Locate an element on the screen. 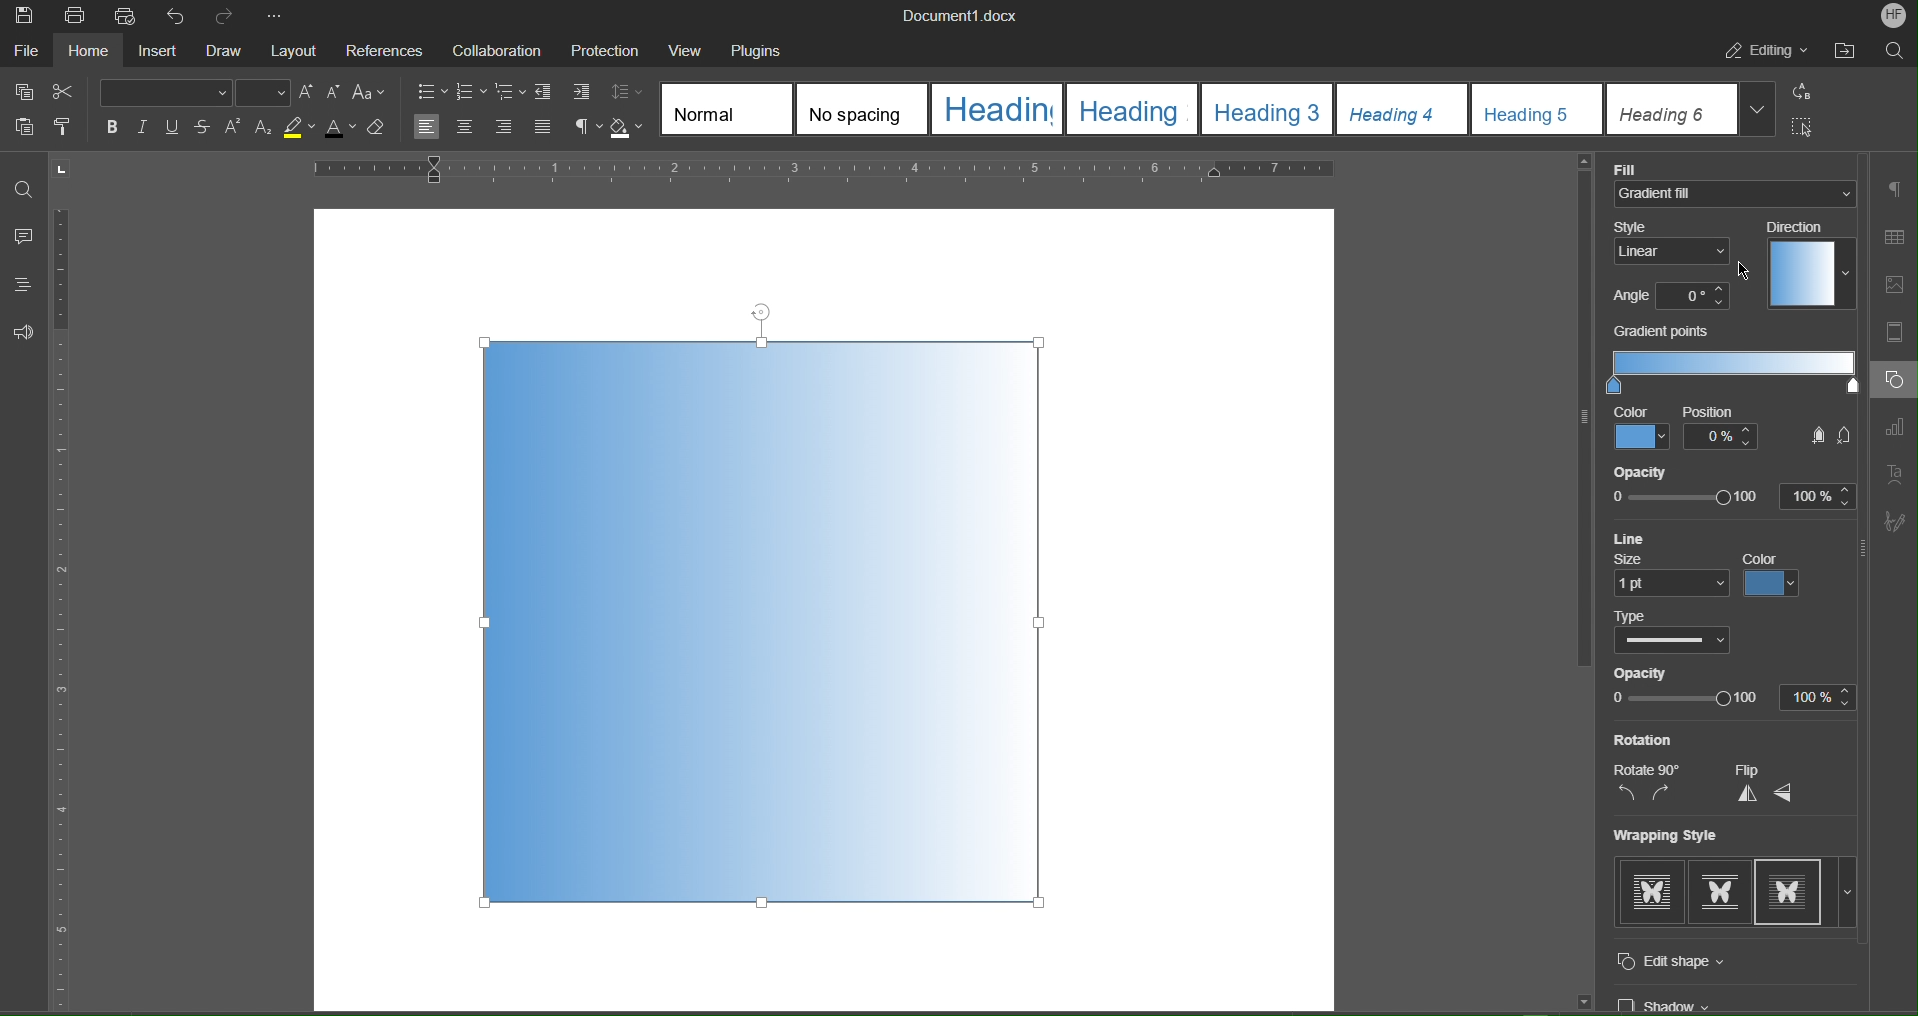  Non-Printing Characters is located at coordinates (587, 128).